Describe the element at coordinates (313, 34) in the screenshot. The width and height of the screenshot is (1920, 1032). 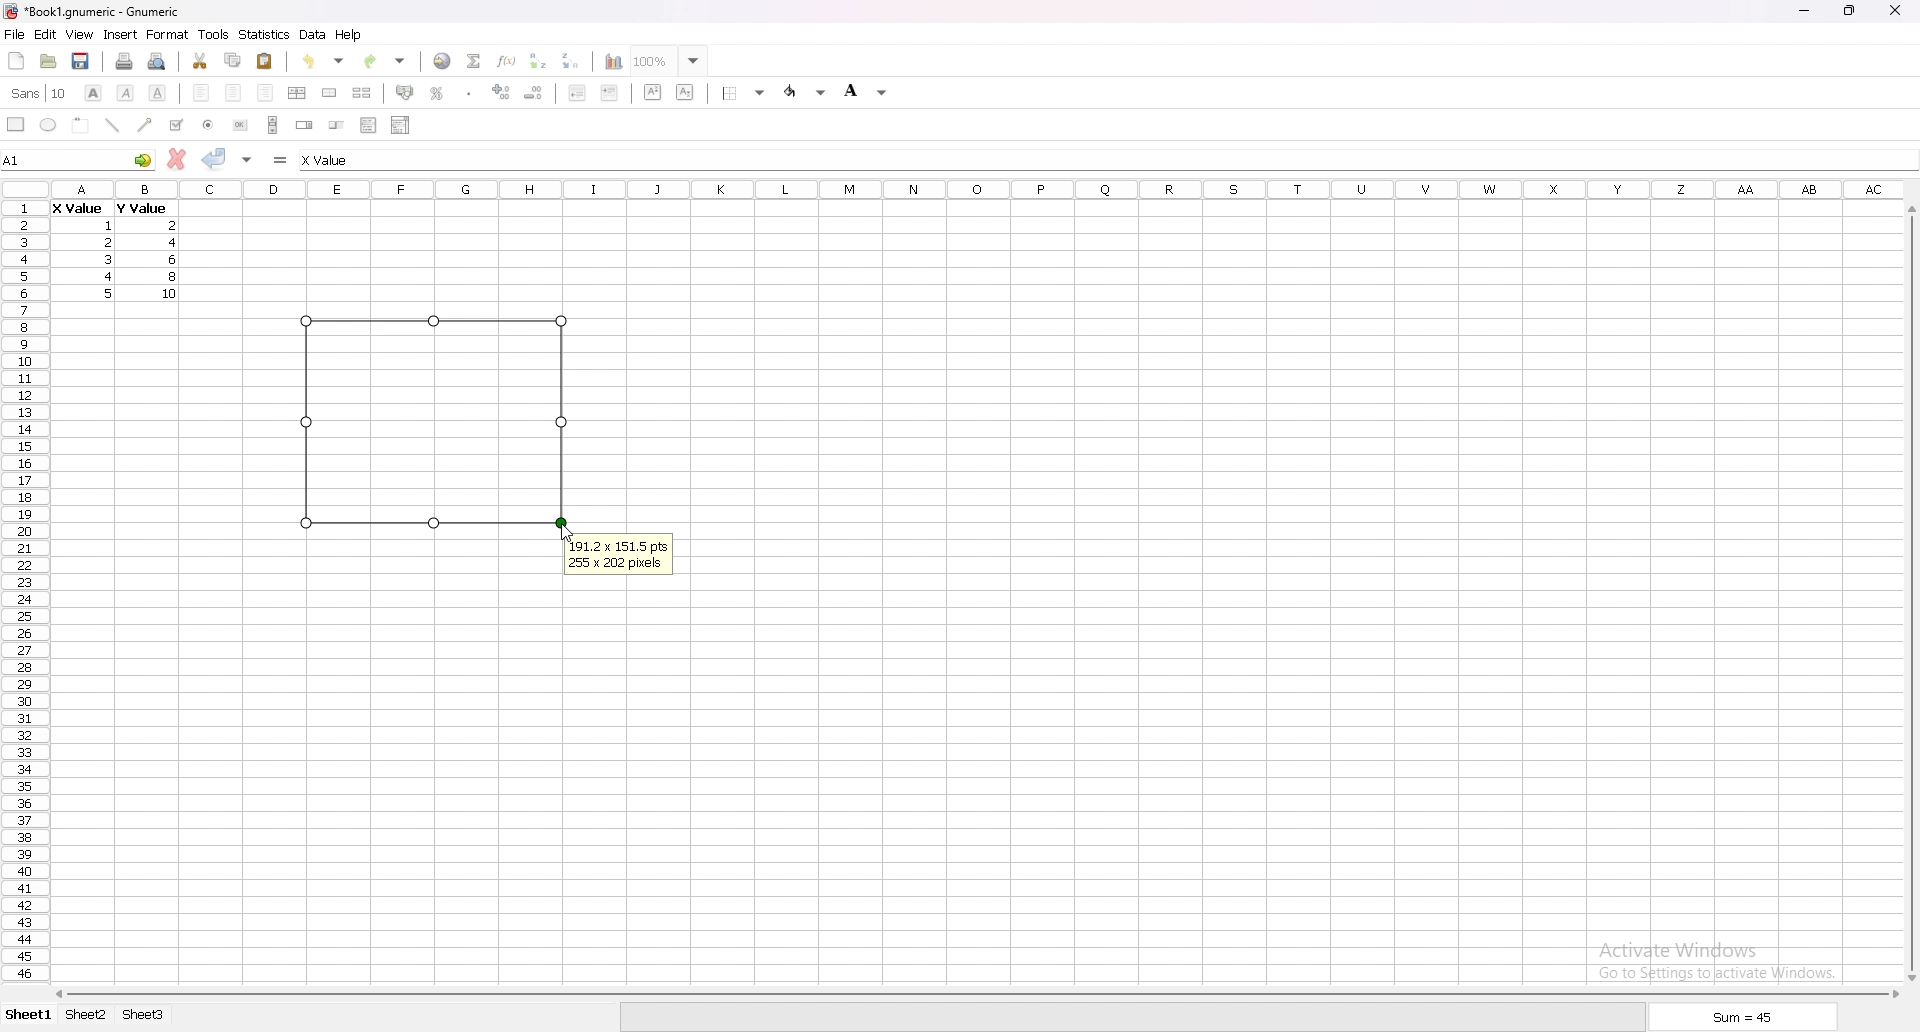
I see `data` at that location.